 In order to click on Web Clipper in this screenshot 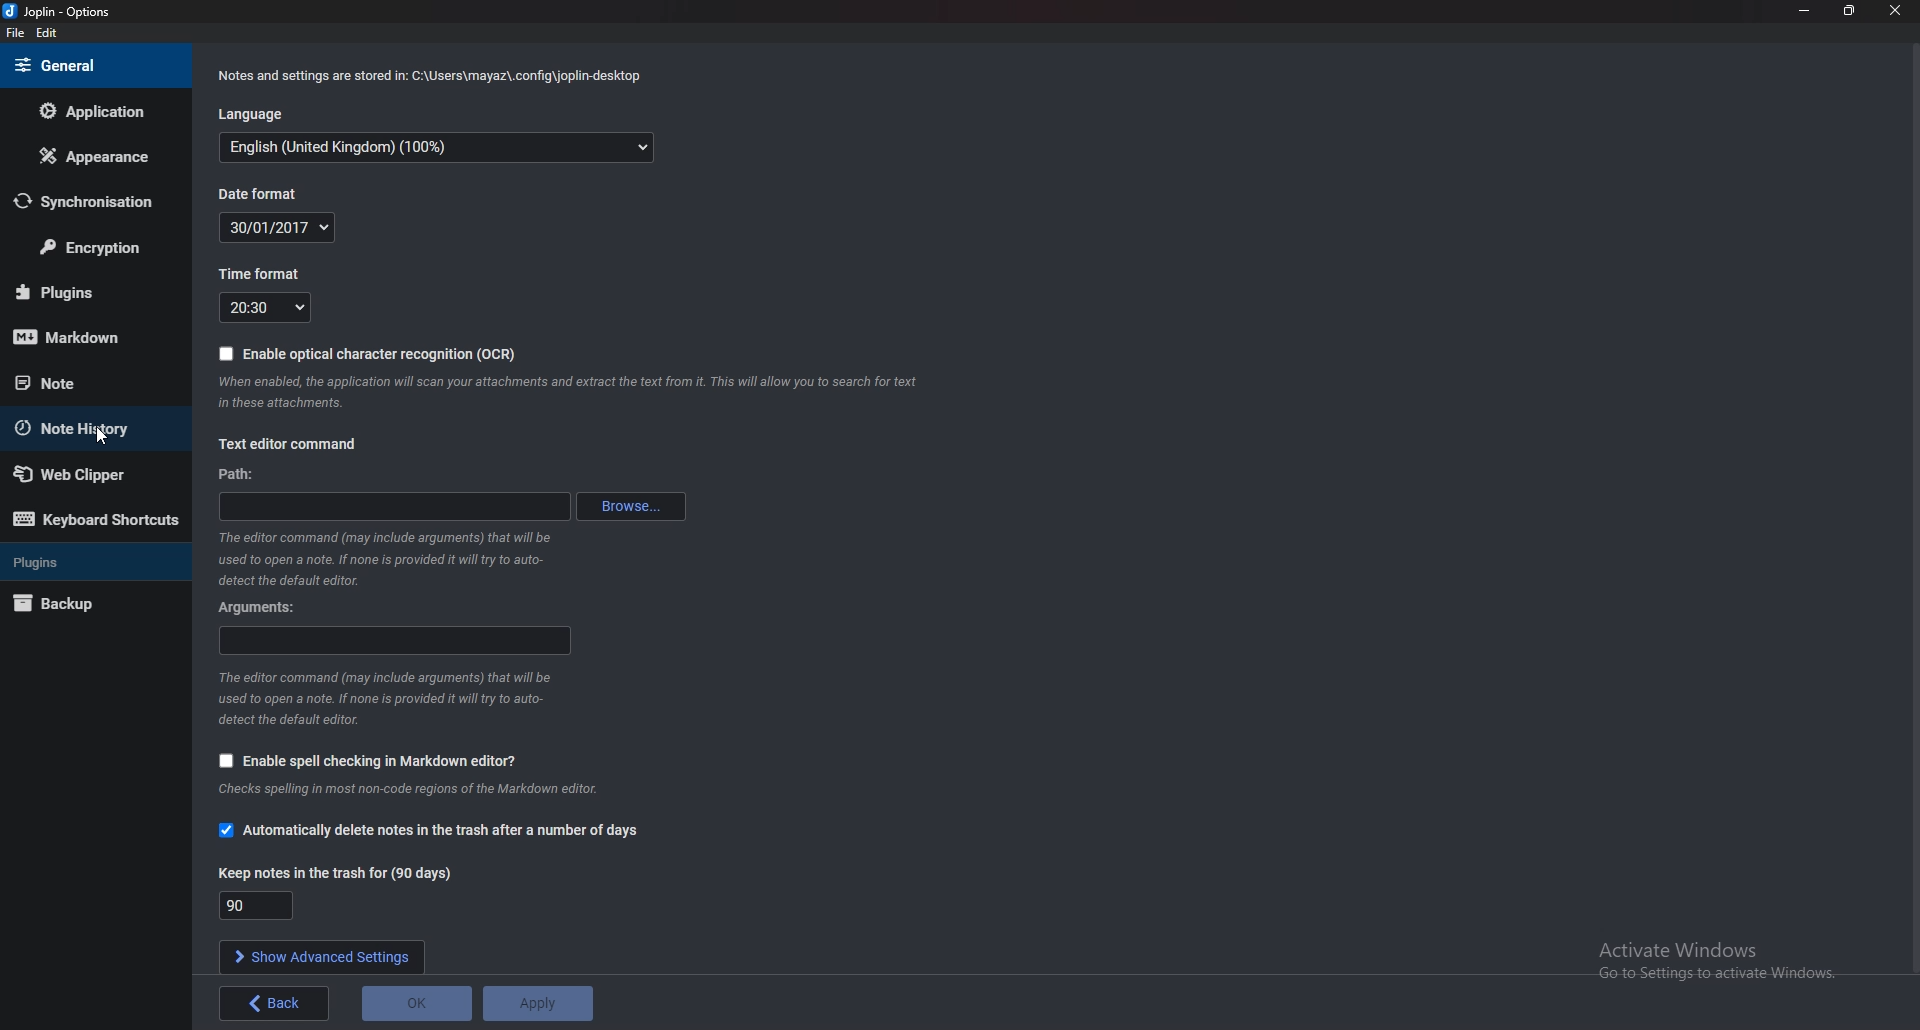, I will do `click(86, 474)`.